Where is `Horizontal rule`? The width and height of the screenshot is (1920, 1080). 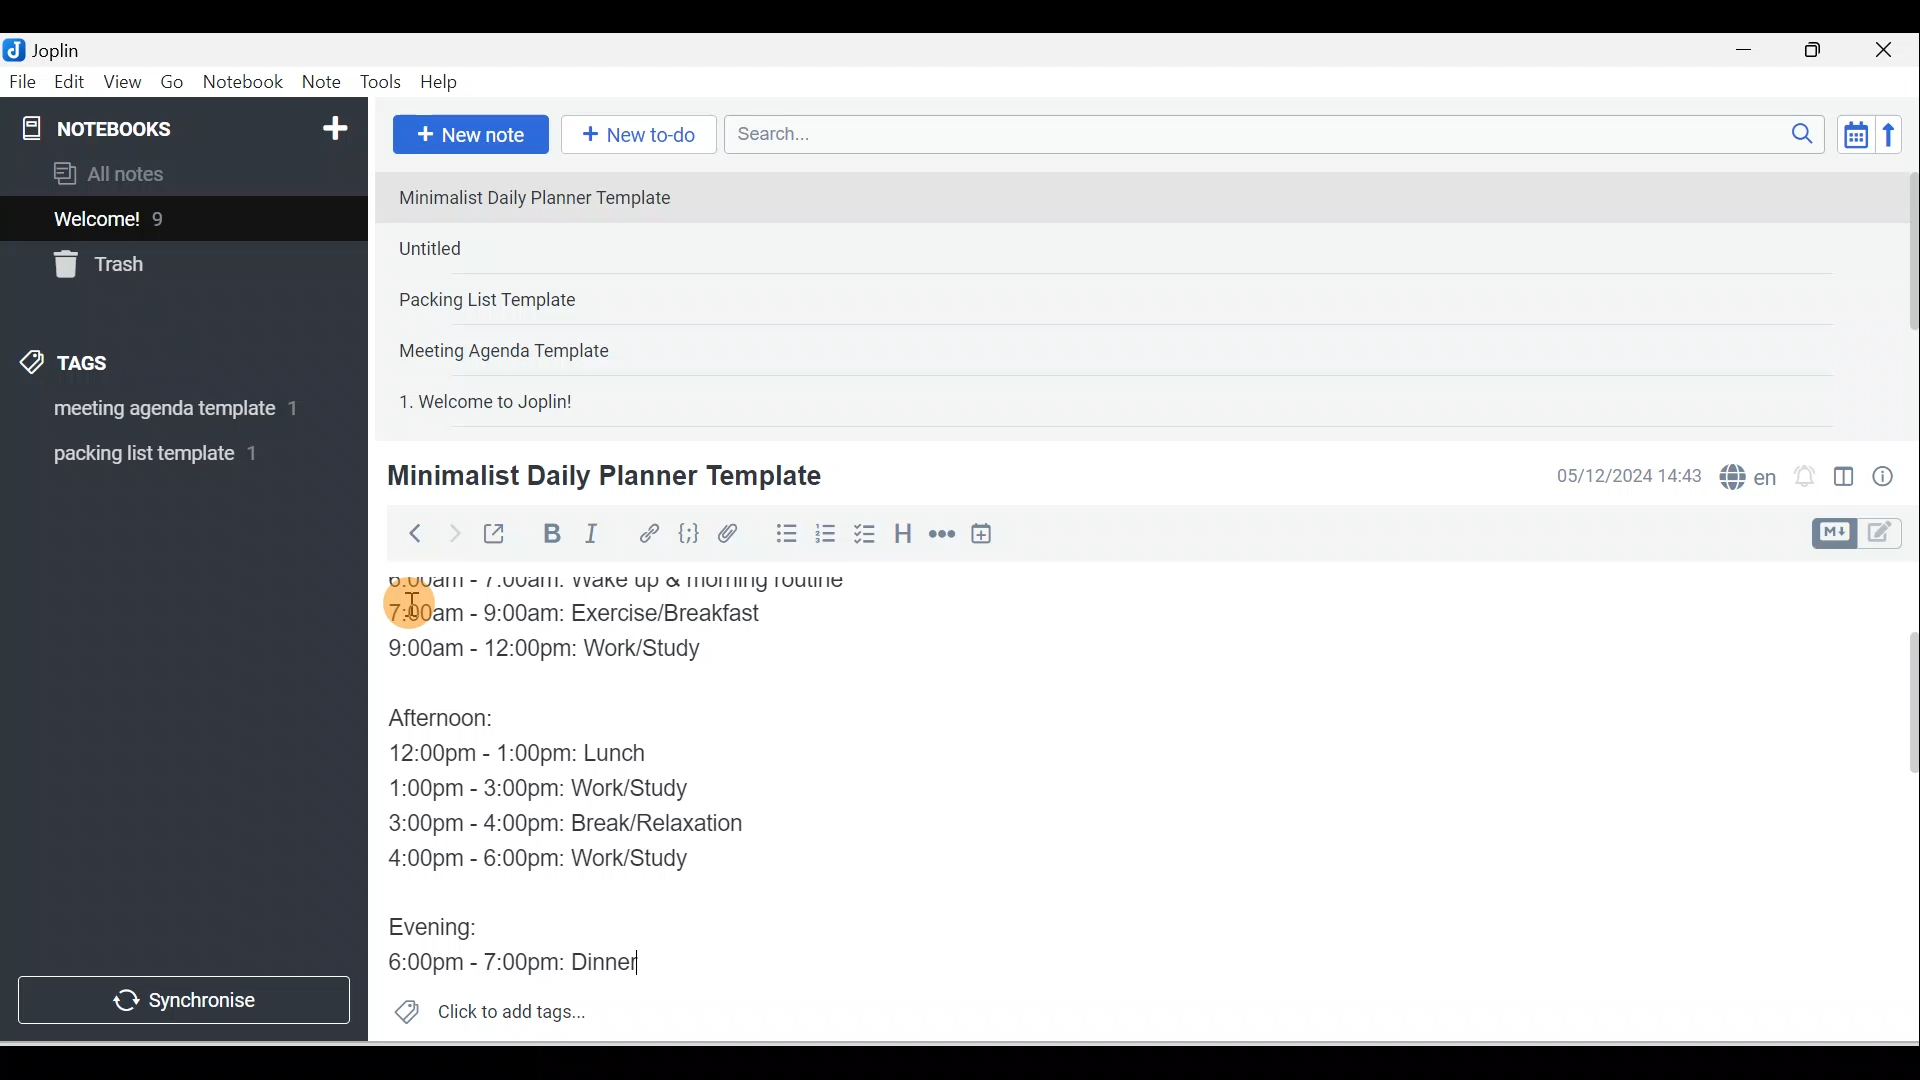 Horizontal rule is located at coordinates (944, 534).